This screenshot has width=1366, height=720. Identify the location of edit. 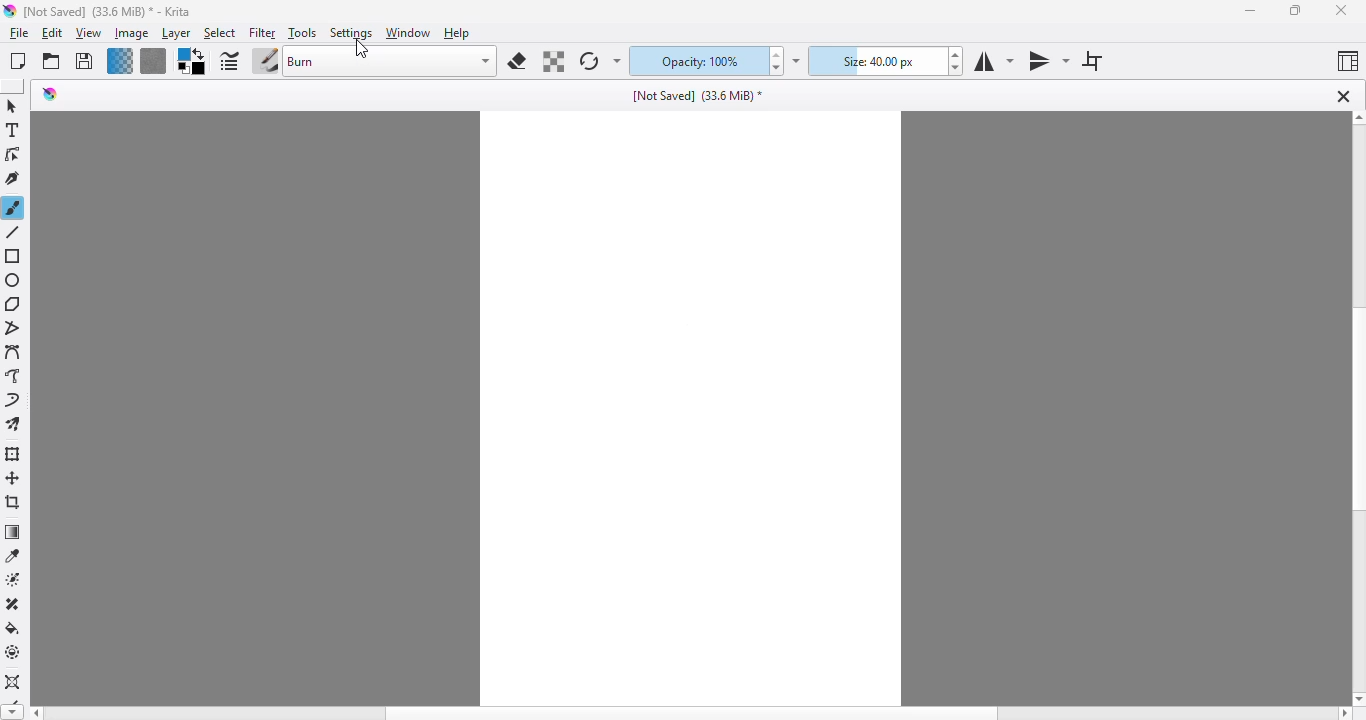
(53, 34).